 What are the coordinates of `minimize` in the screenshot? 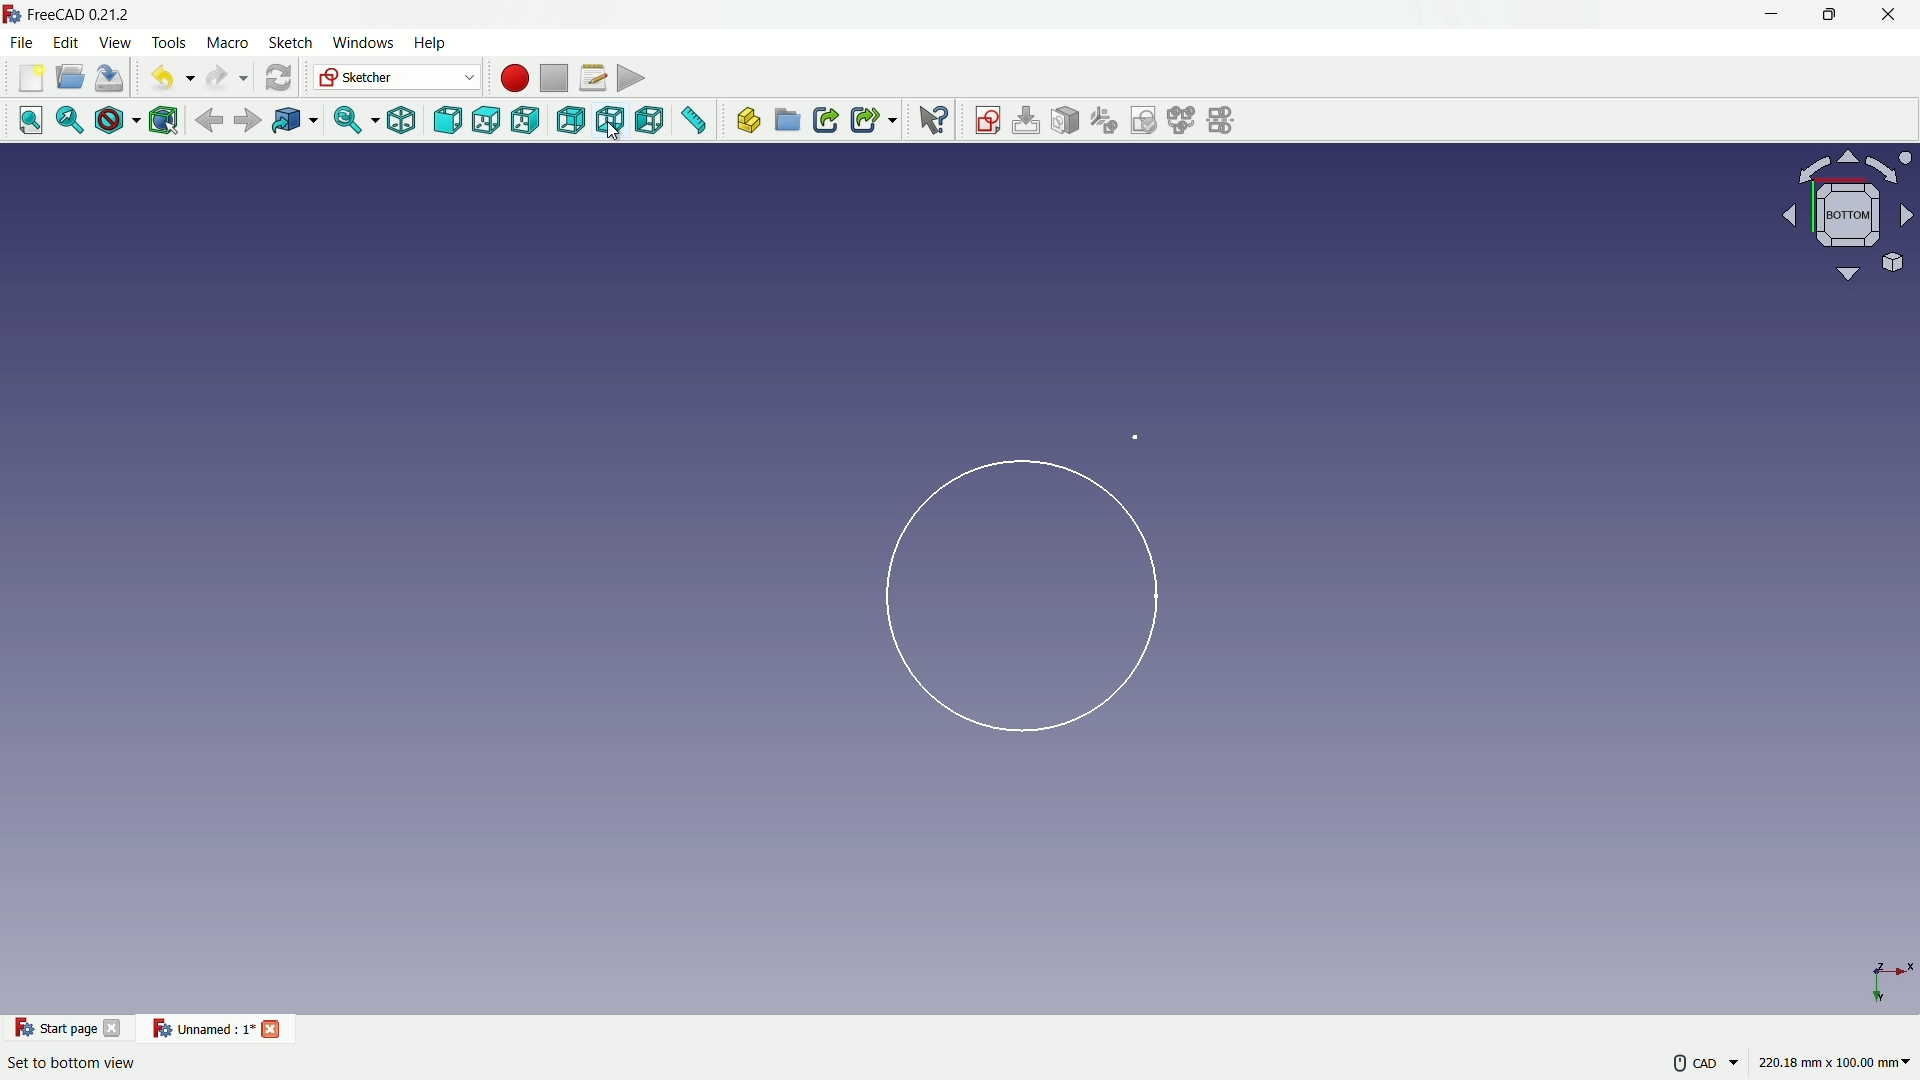 It's located at (1771, 16).